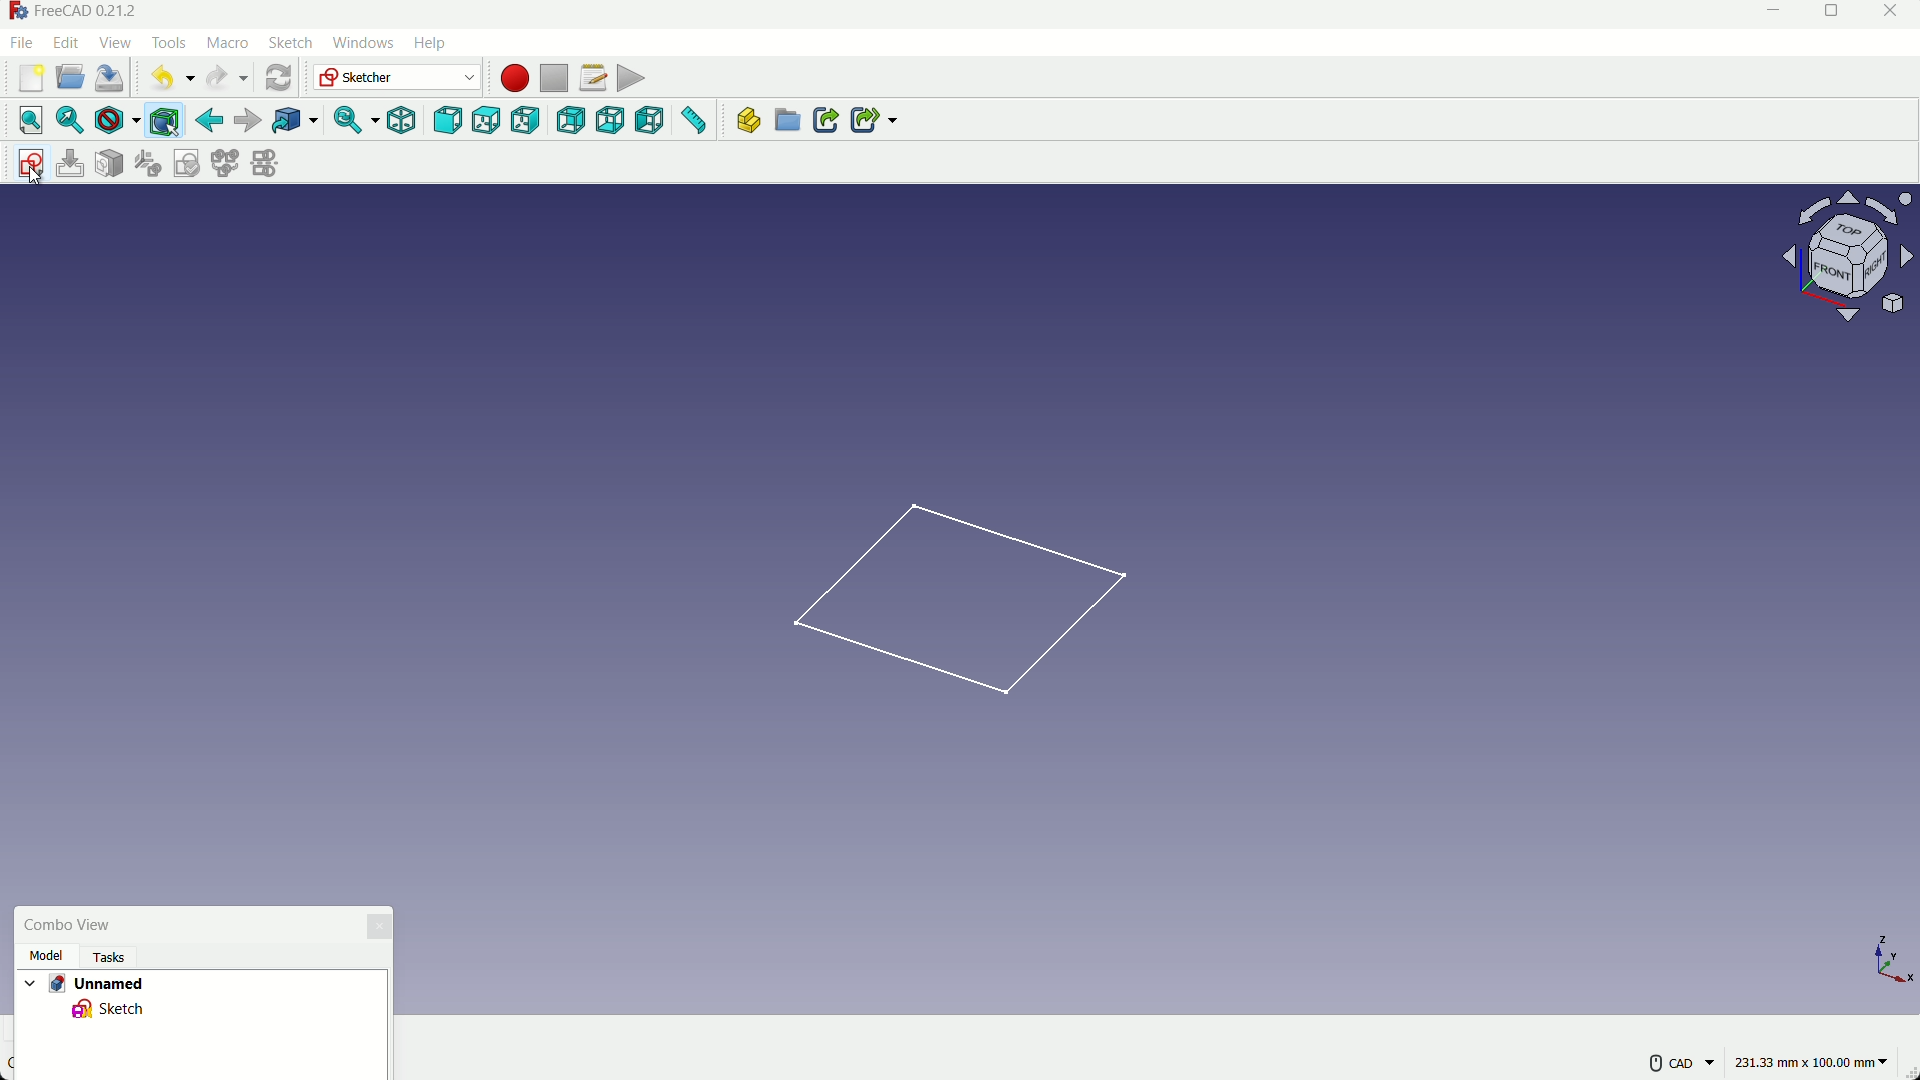  What do you see at coordinates (1814, 1063) in the screenshot?
I see `measuring unit` at bounding box center [1814, 1063].